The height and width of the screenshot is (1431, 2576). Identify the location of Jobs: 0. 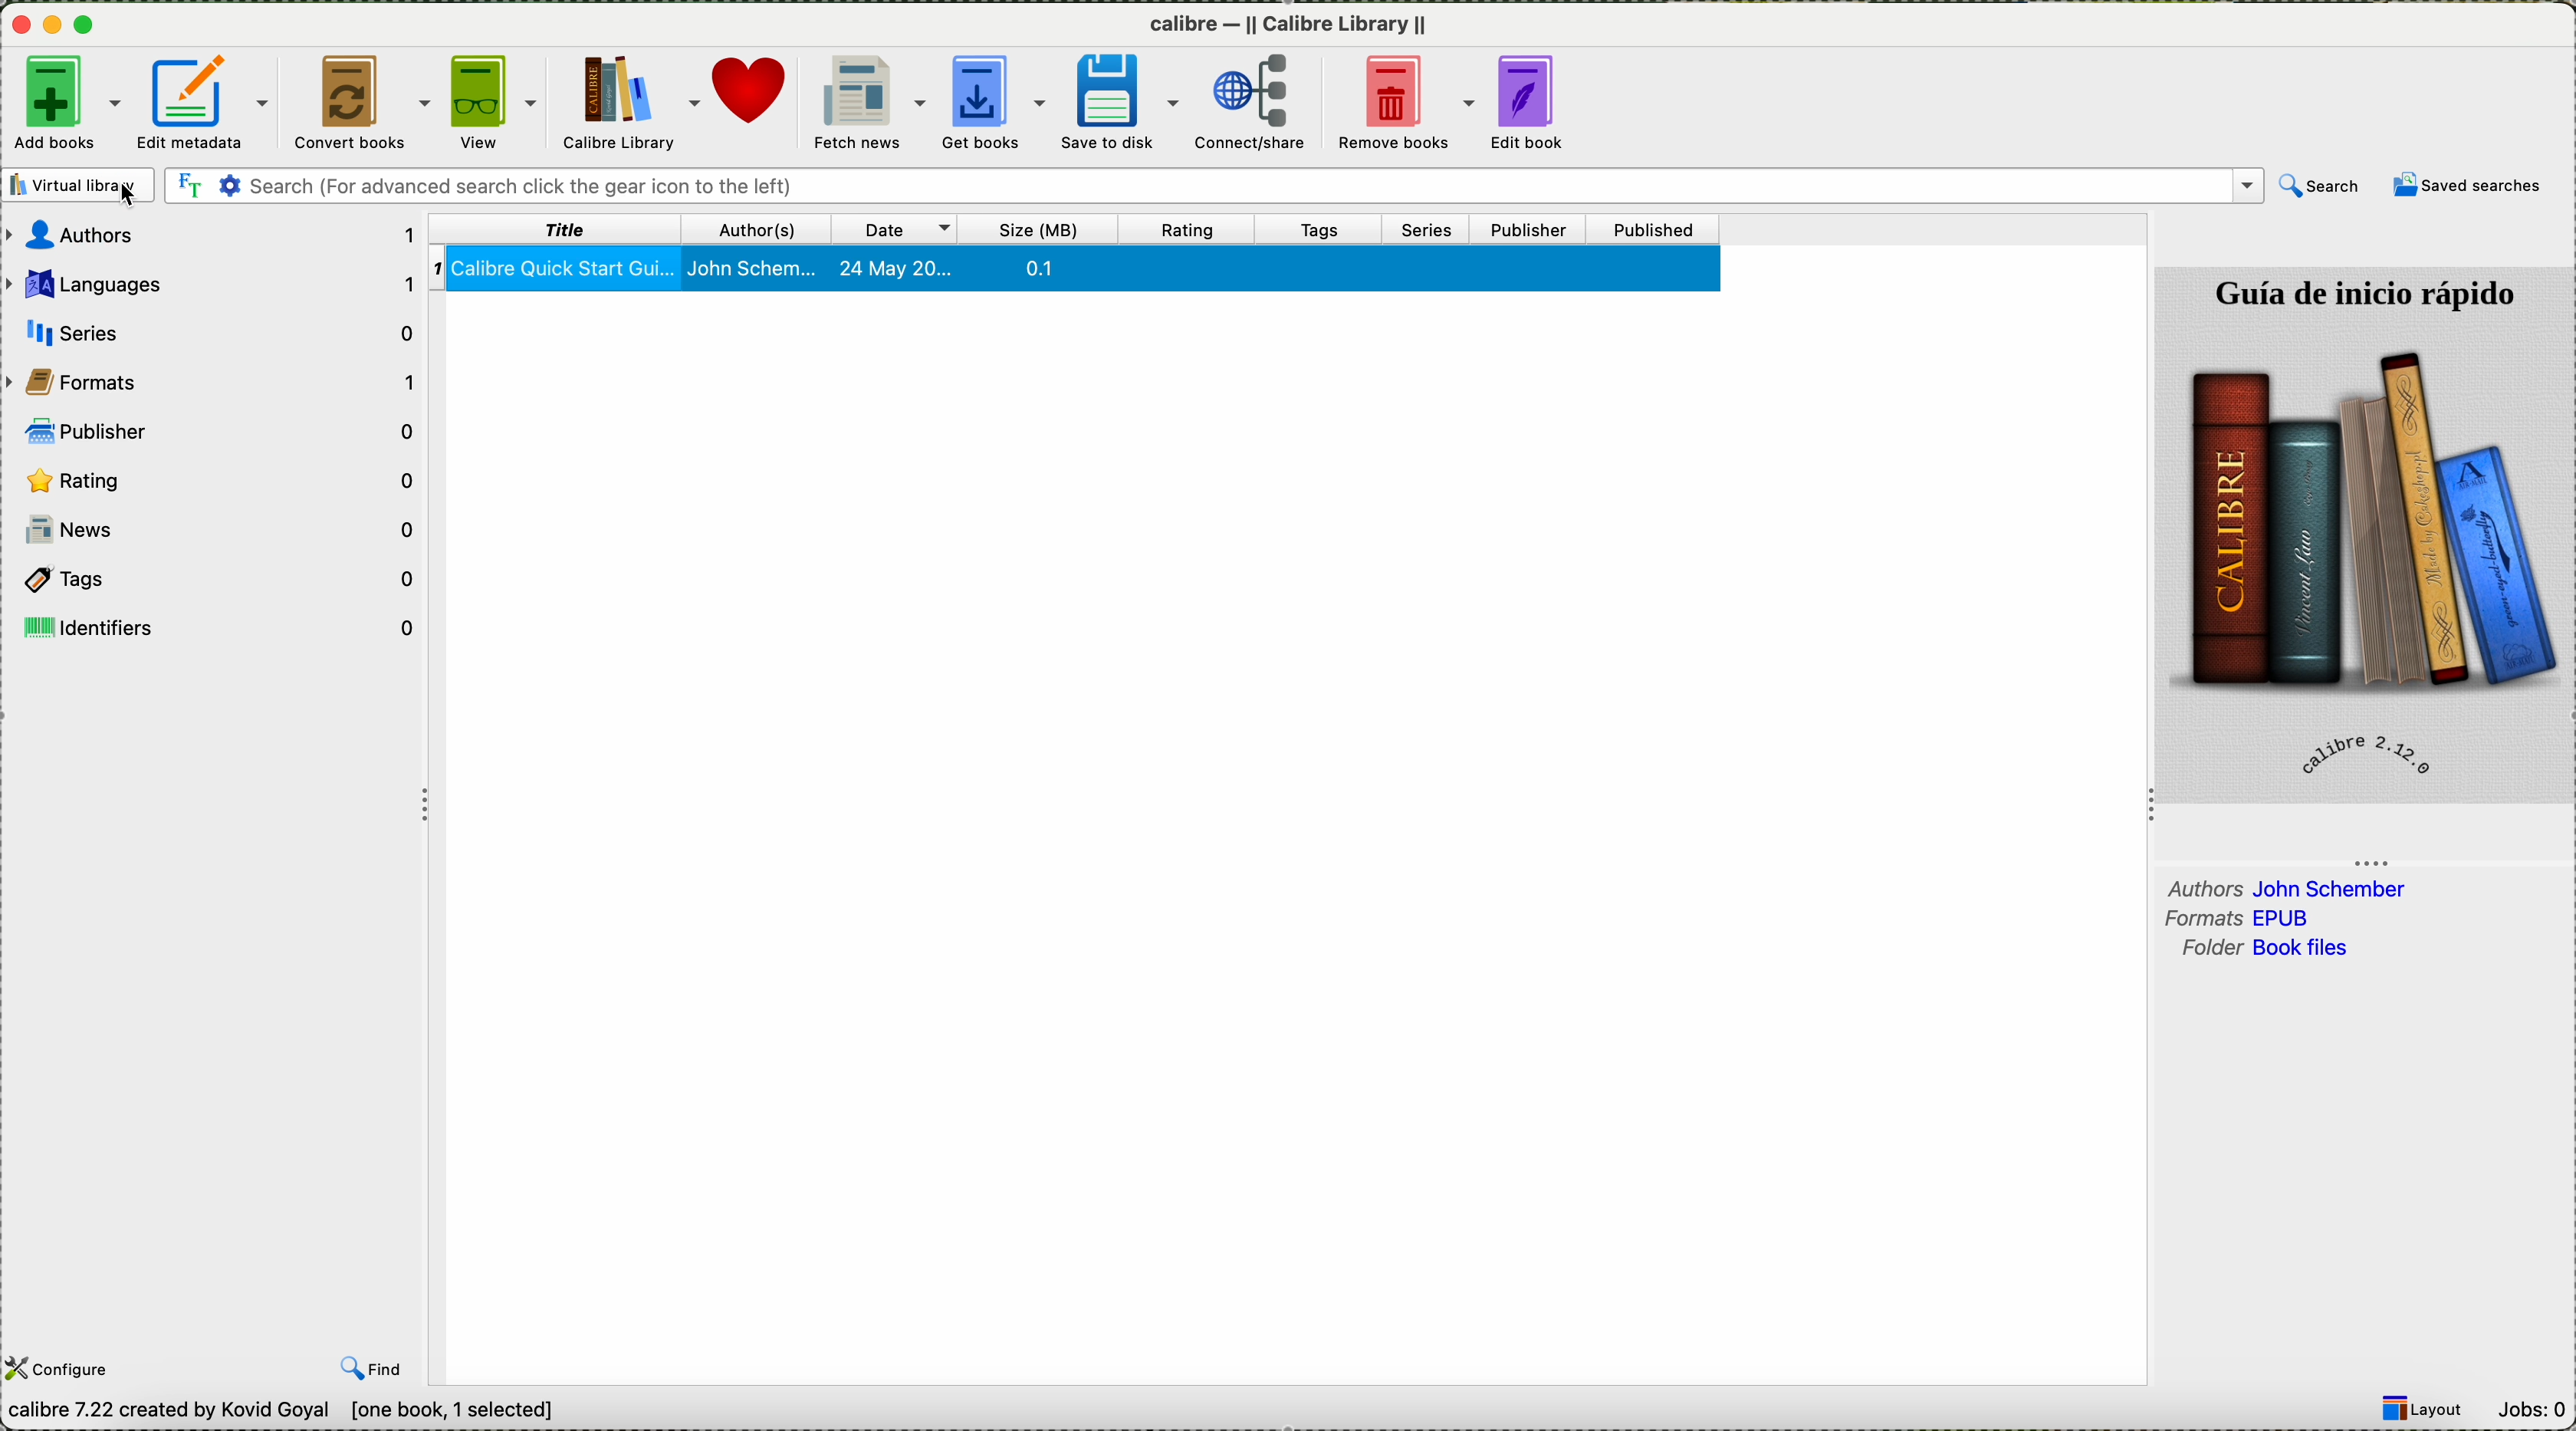
(2536, 1409).